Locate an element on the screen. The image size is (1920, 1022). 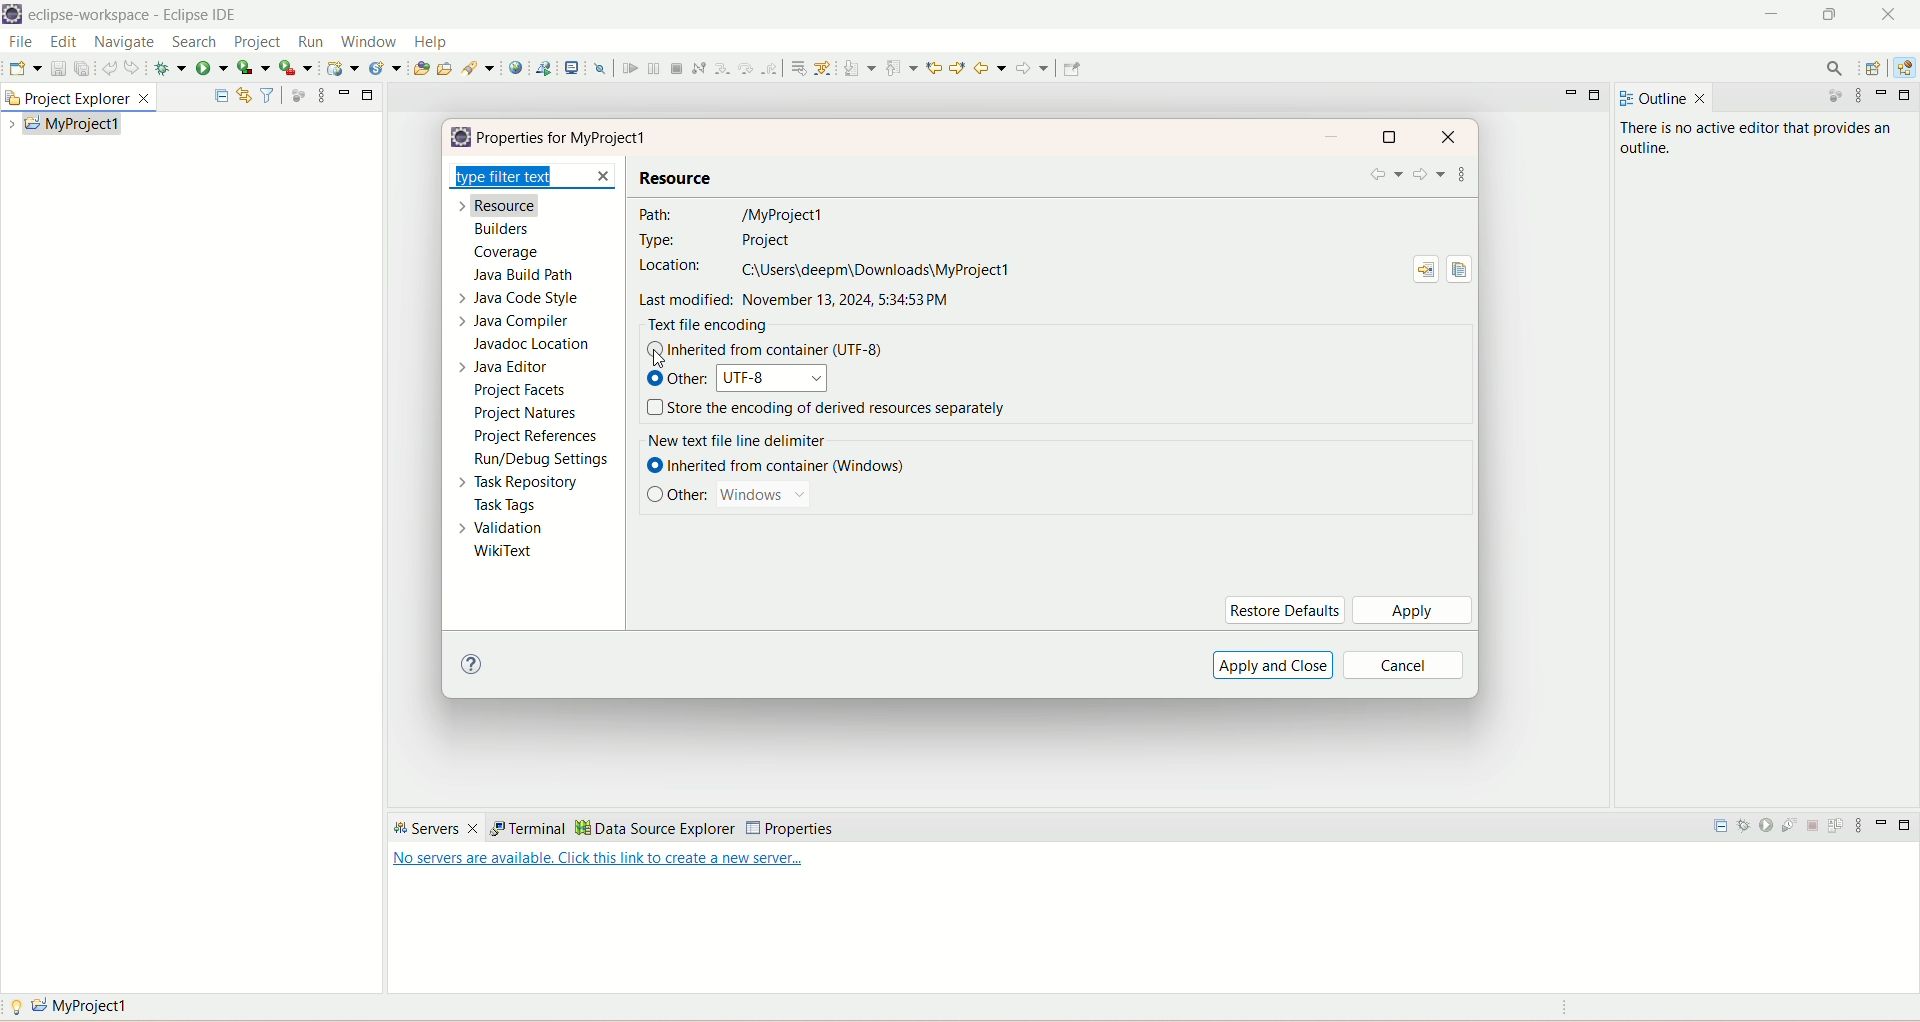
skip all breakpoints is located at coordinates (599, 68).